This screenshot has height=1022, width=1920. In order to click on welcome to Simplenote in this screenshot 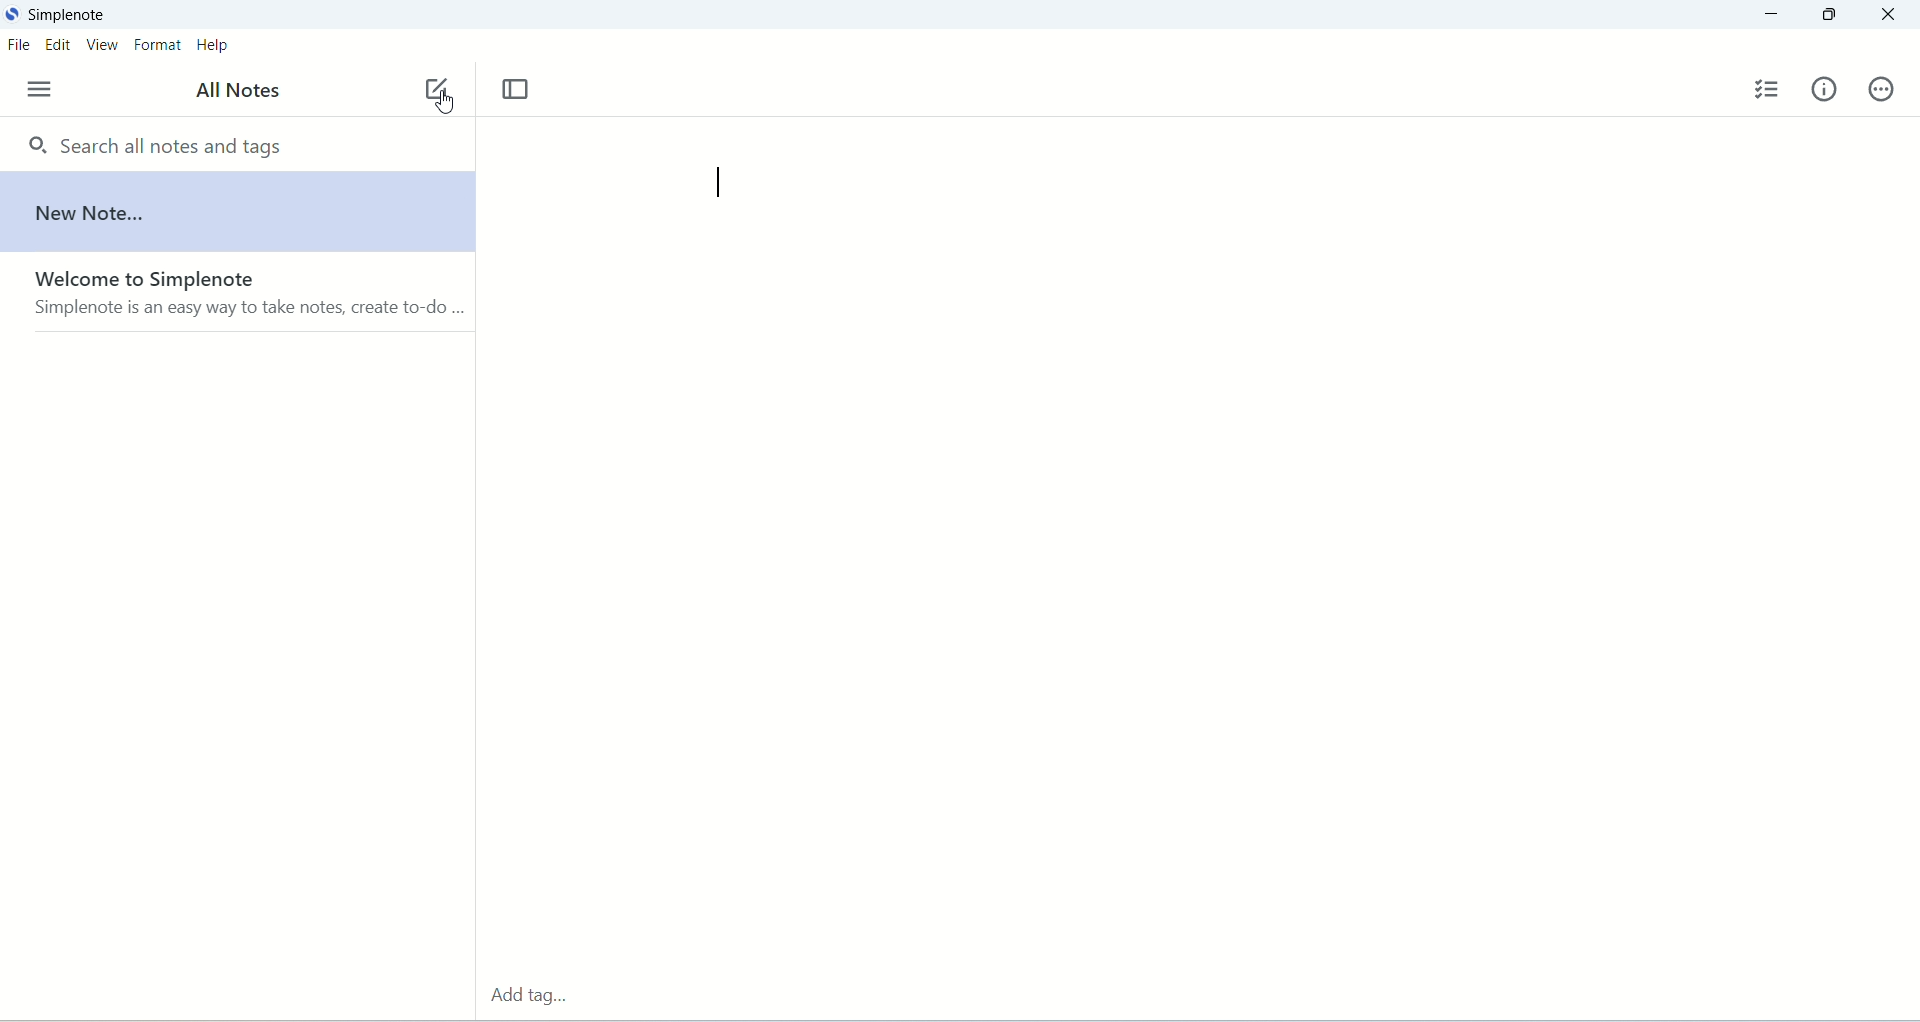, I will do `click(241, 298)`.